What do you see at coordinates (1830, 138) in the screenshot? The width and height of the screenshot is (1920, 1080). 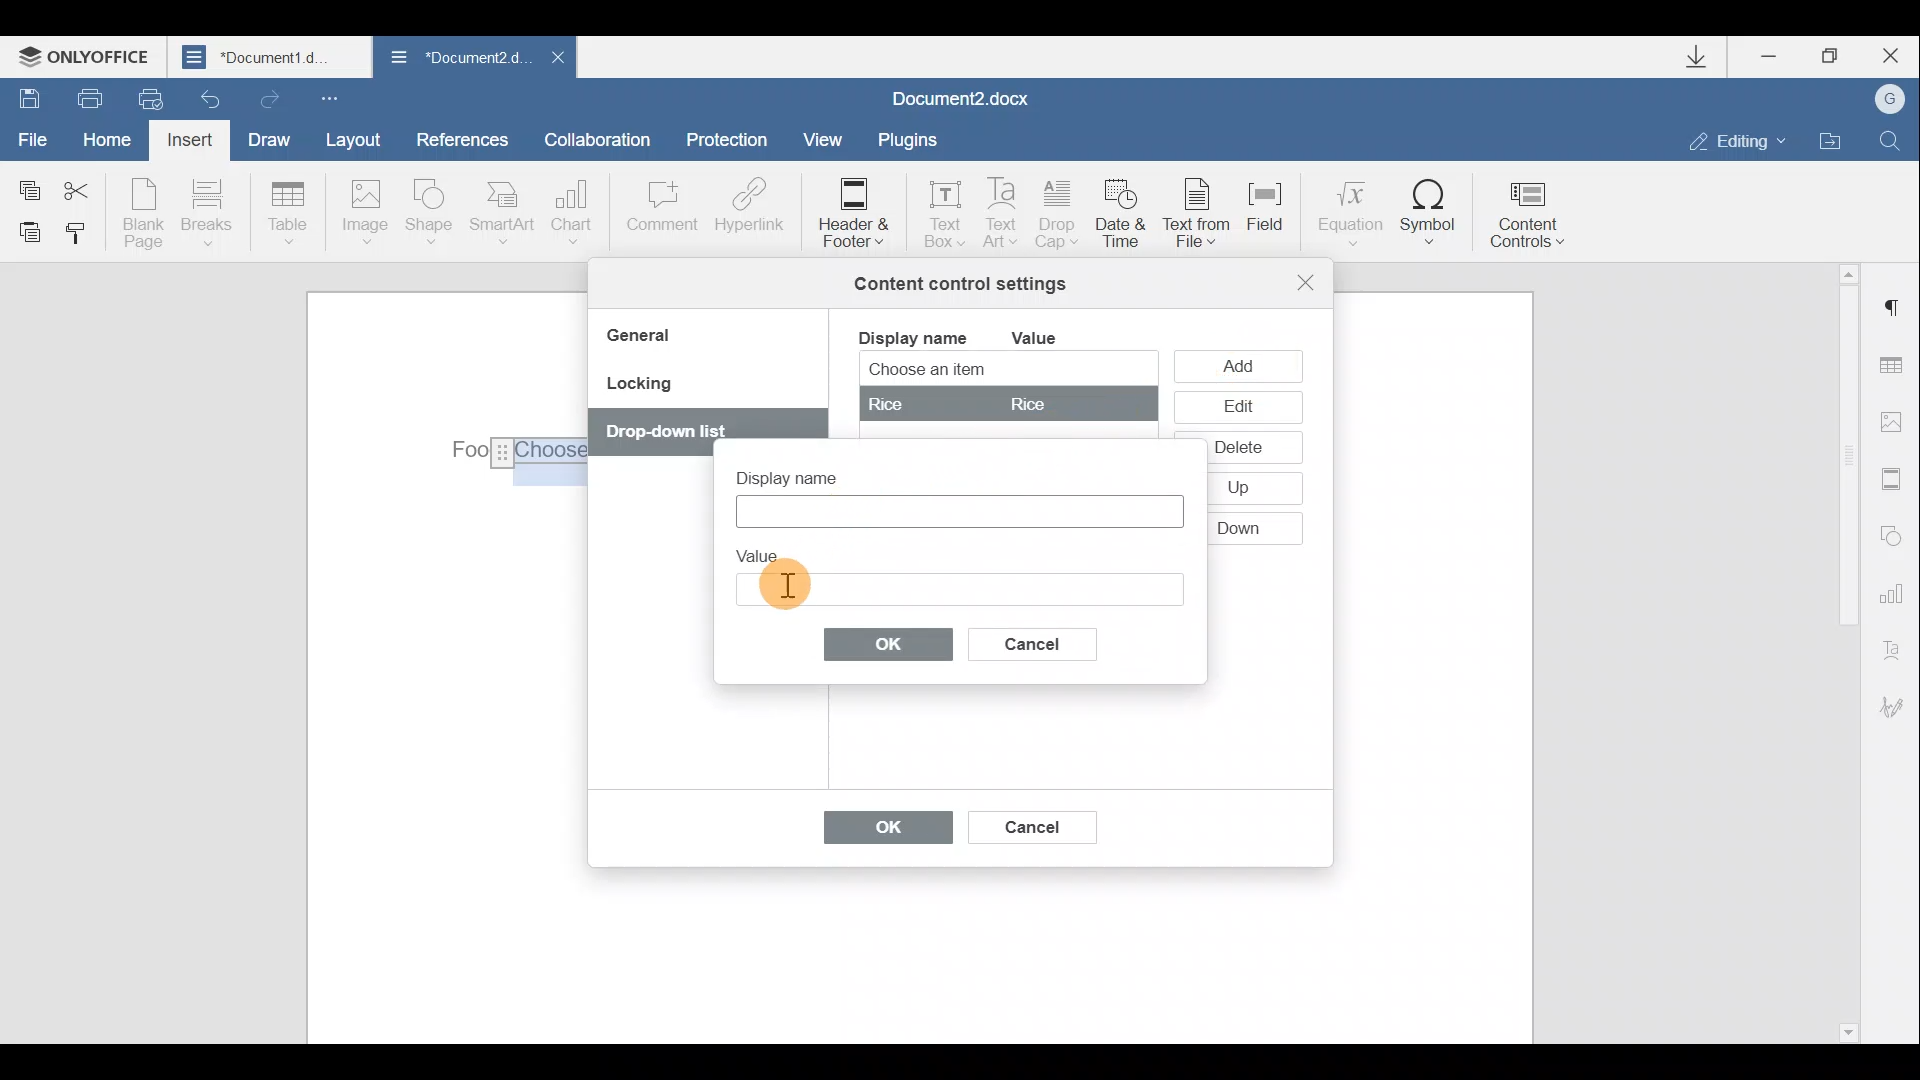 I see `Open file location` at bounding box center [1830, 138].